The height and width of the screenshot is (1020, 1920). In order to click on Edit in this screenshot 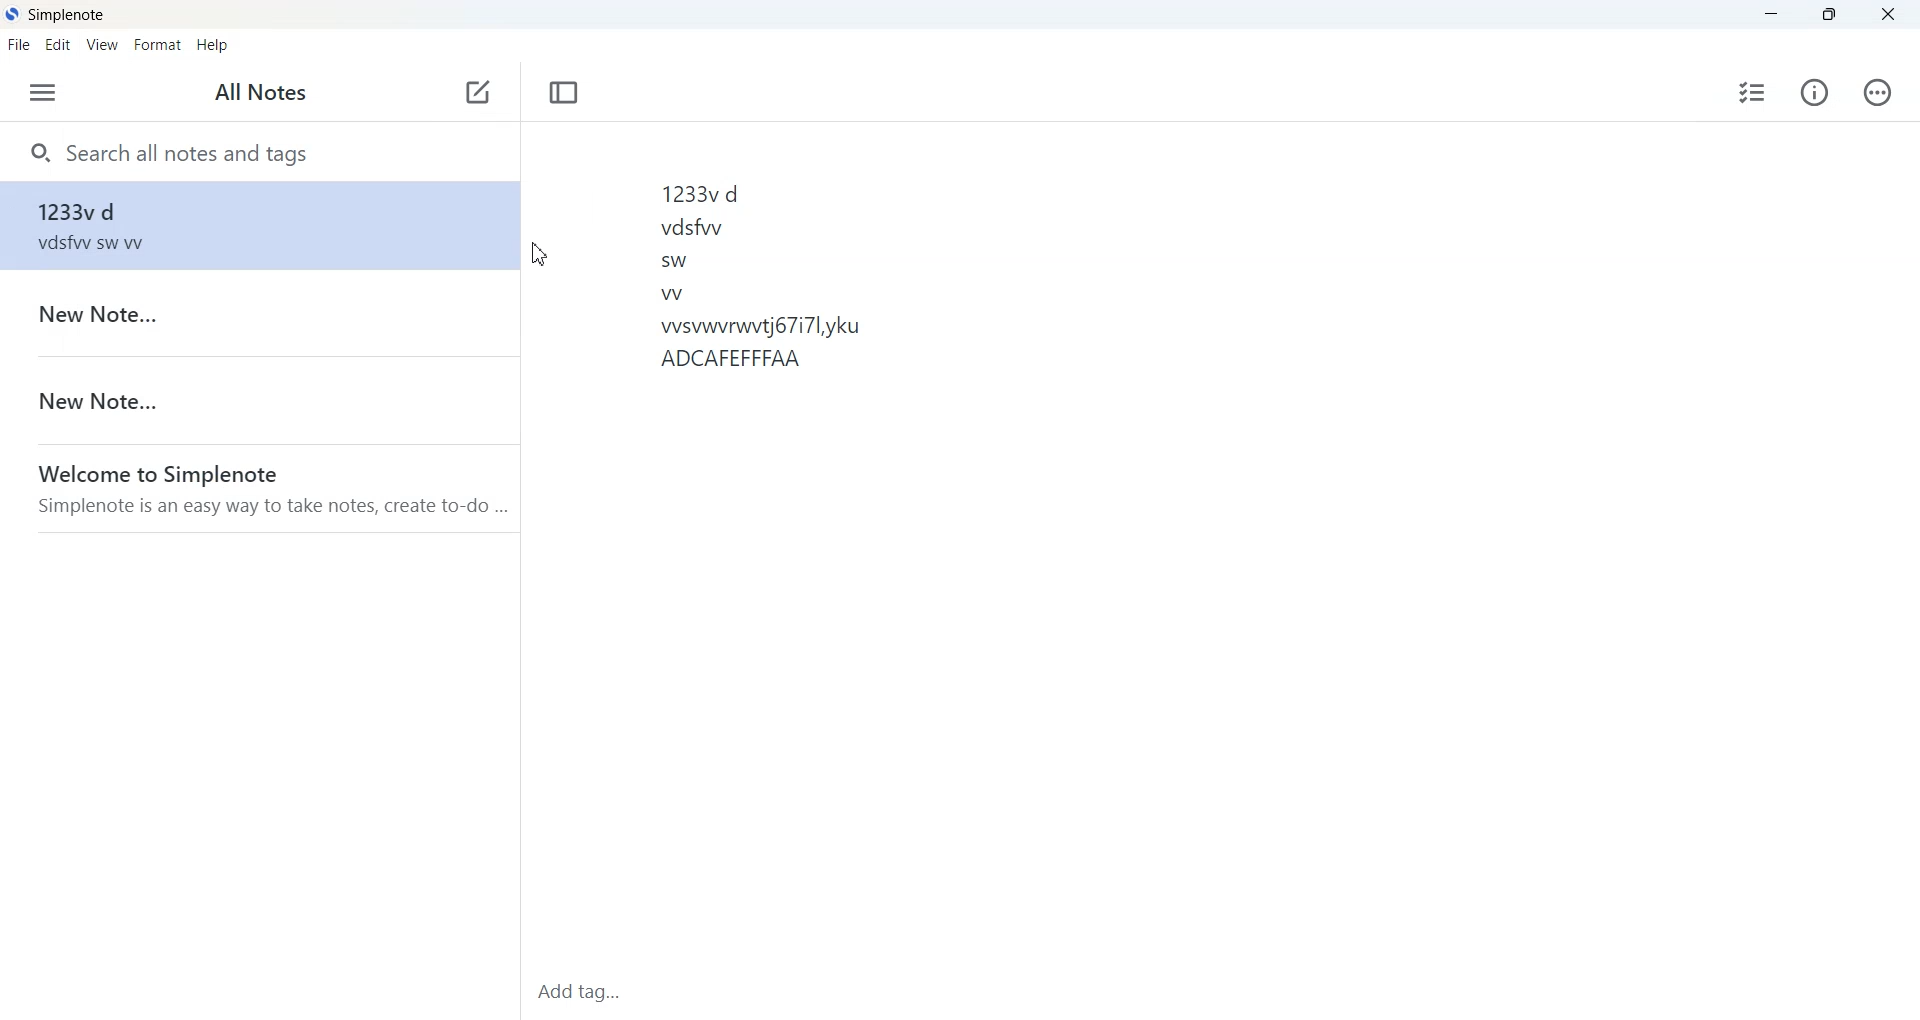, I will do `click(58, 46)`.